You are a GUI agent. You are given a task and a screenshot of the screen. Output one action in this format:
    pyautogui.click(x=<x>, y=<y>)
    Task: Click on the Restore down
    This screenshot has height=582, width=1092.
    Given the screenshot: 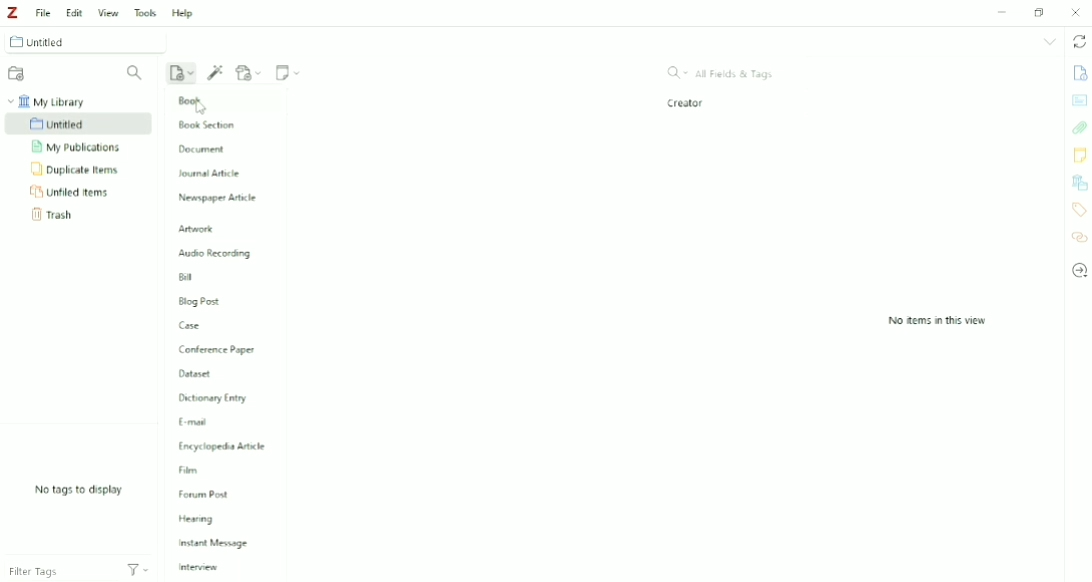 What is the action you would take?
    pyautogui.click(x=1041, y=11)
    